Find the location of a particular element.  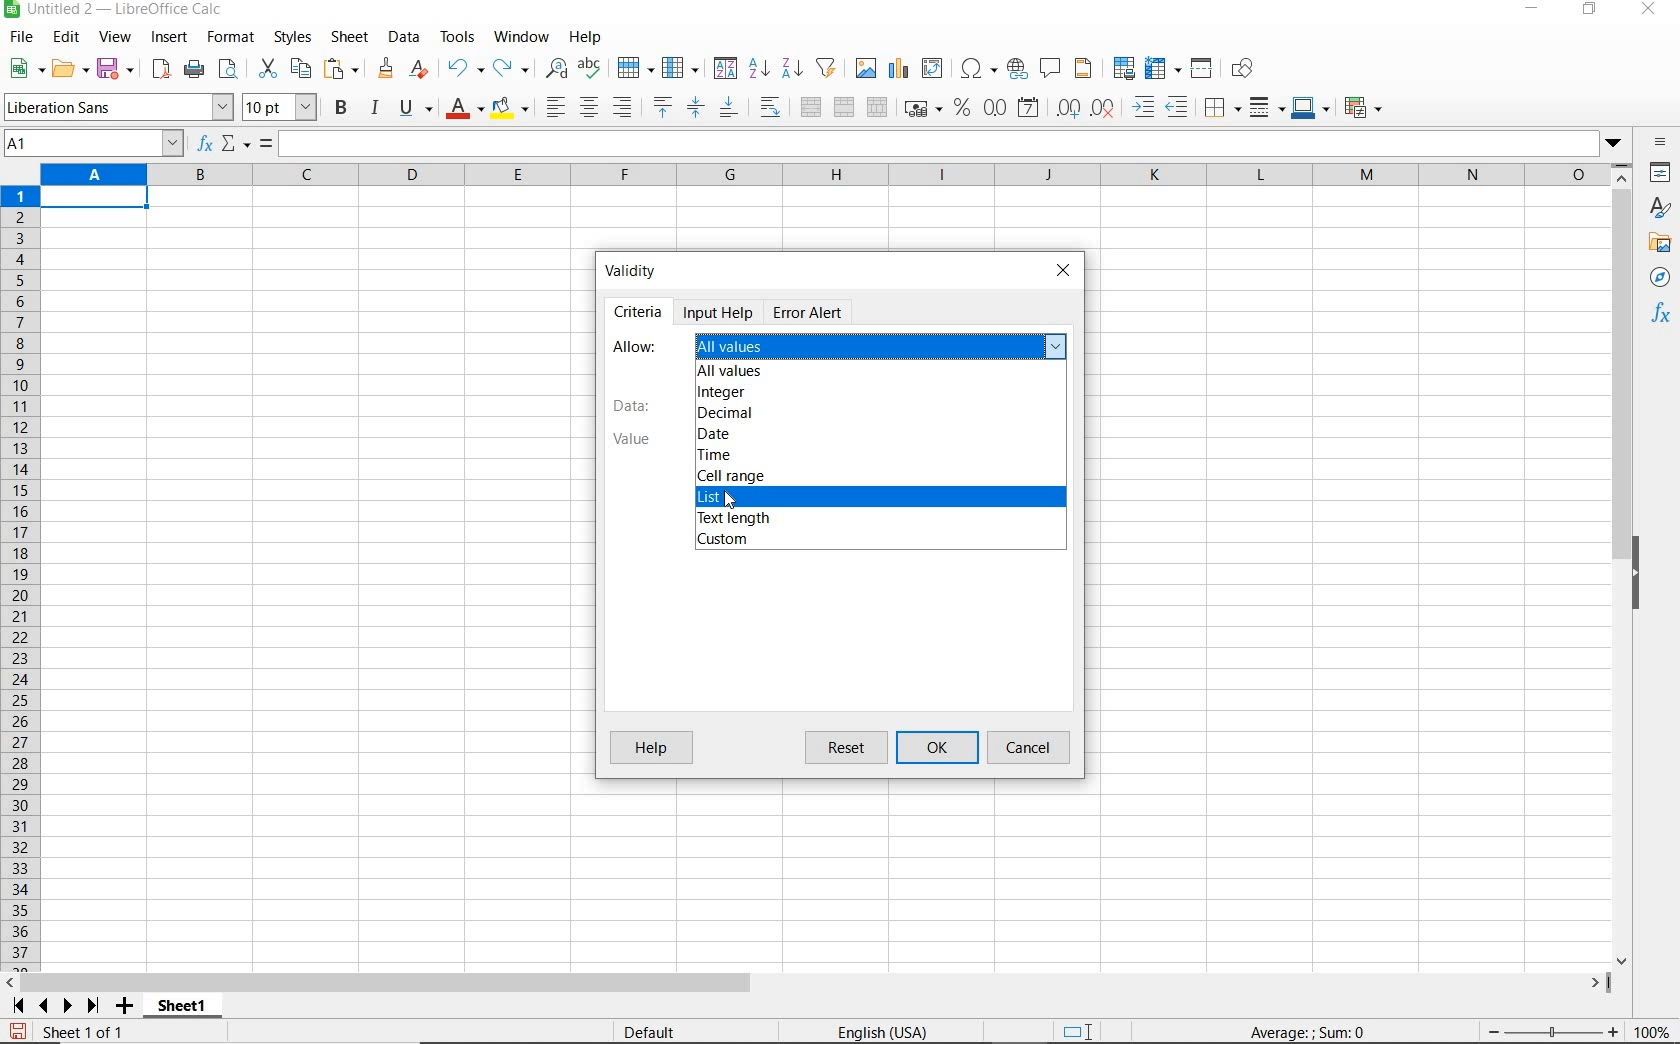

input help is located at coordinates (720, 312).